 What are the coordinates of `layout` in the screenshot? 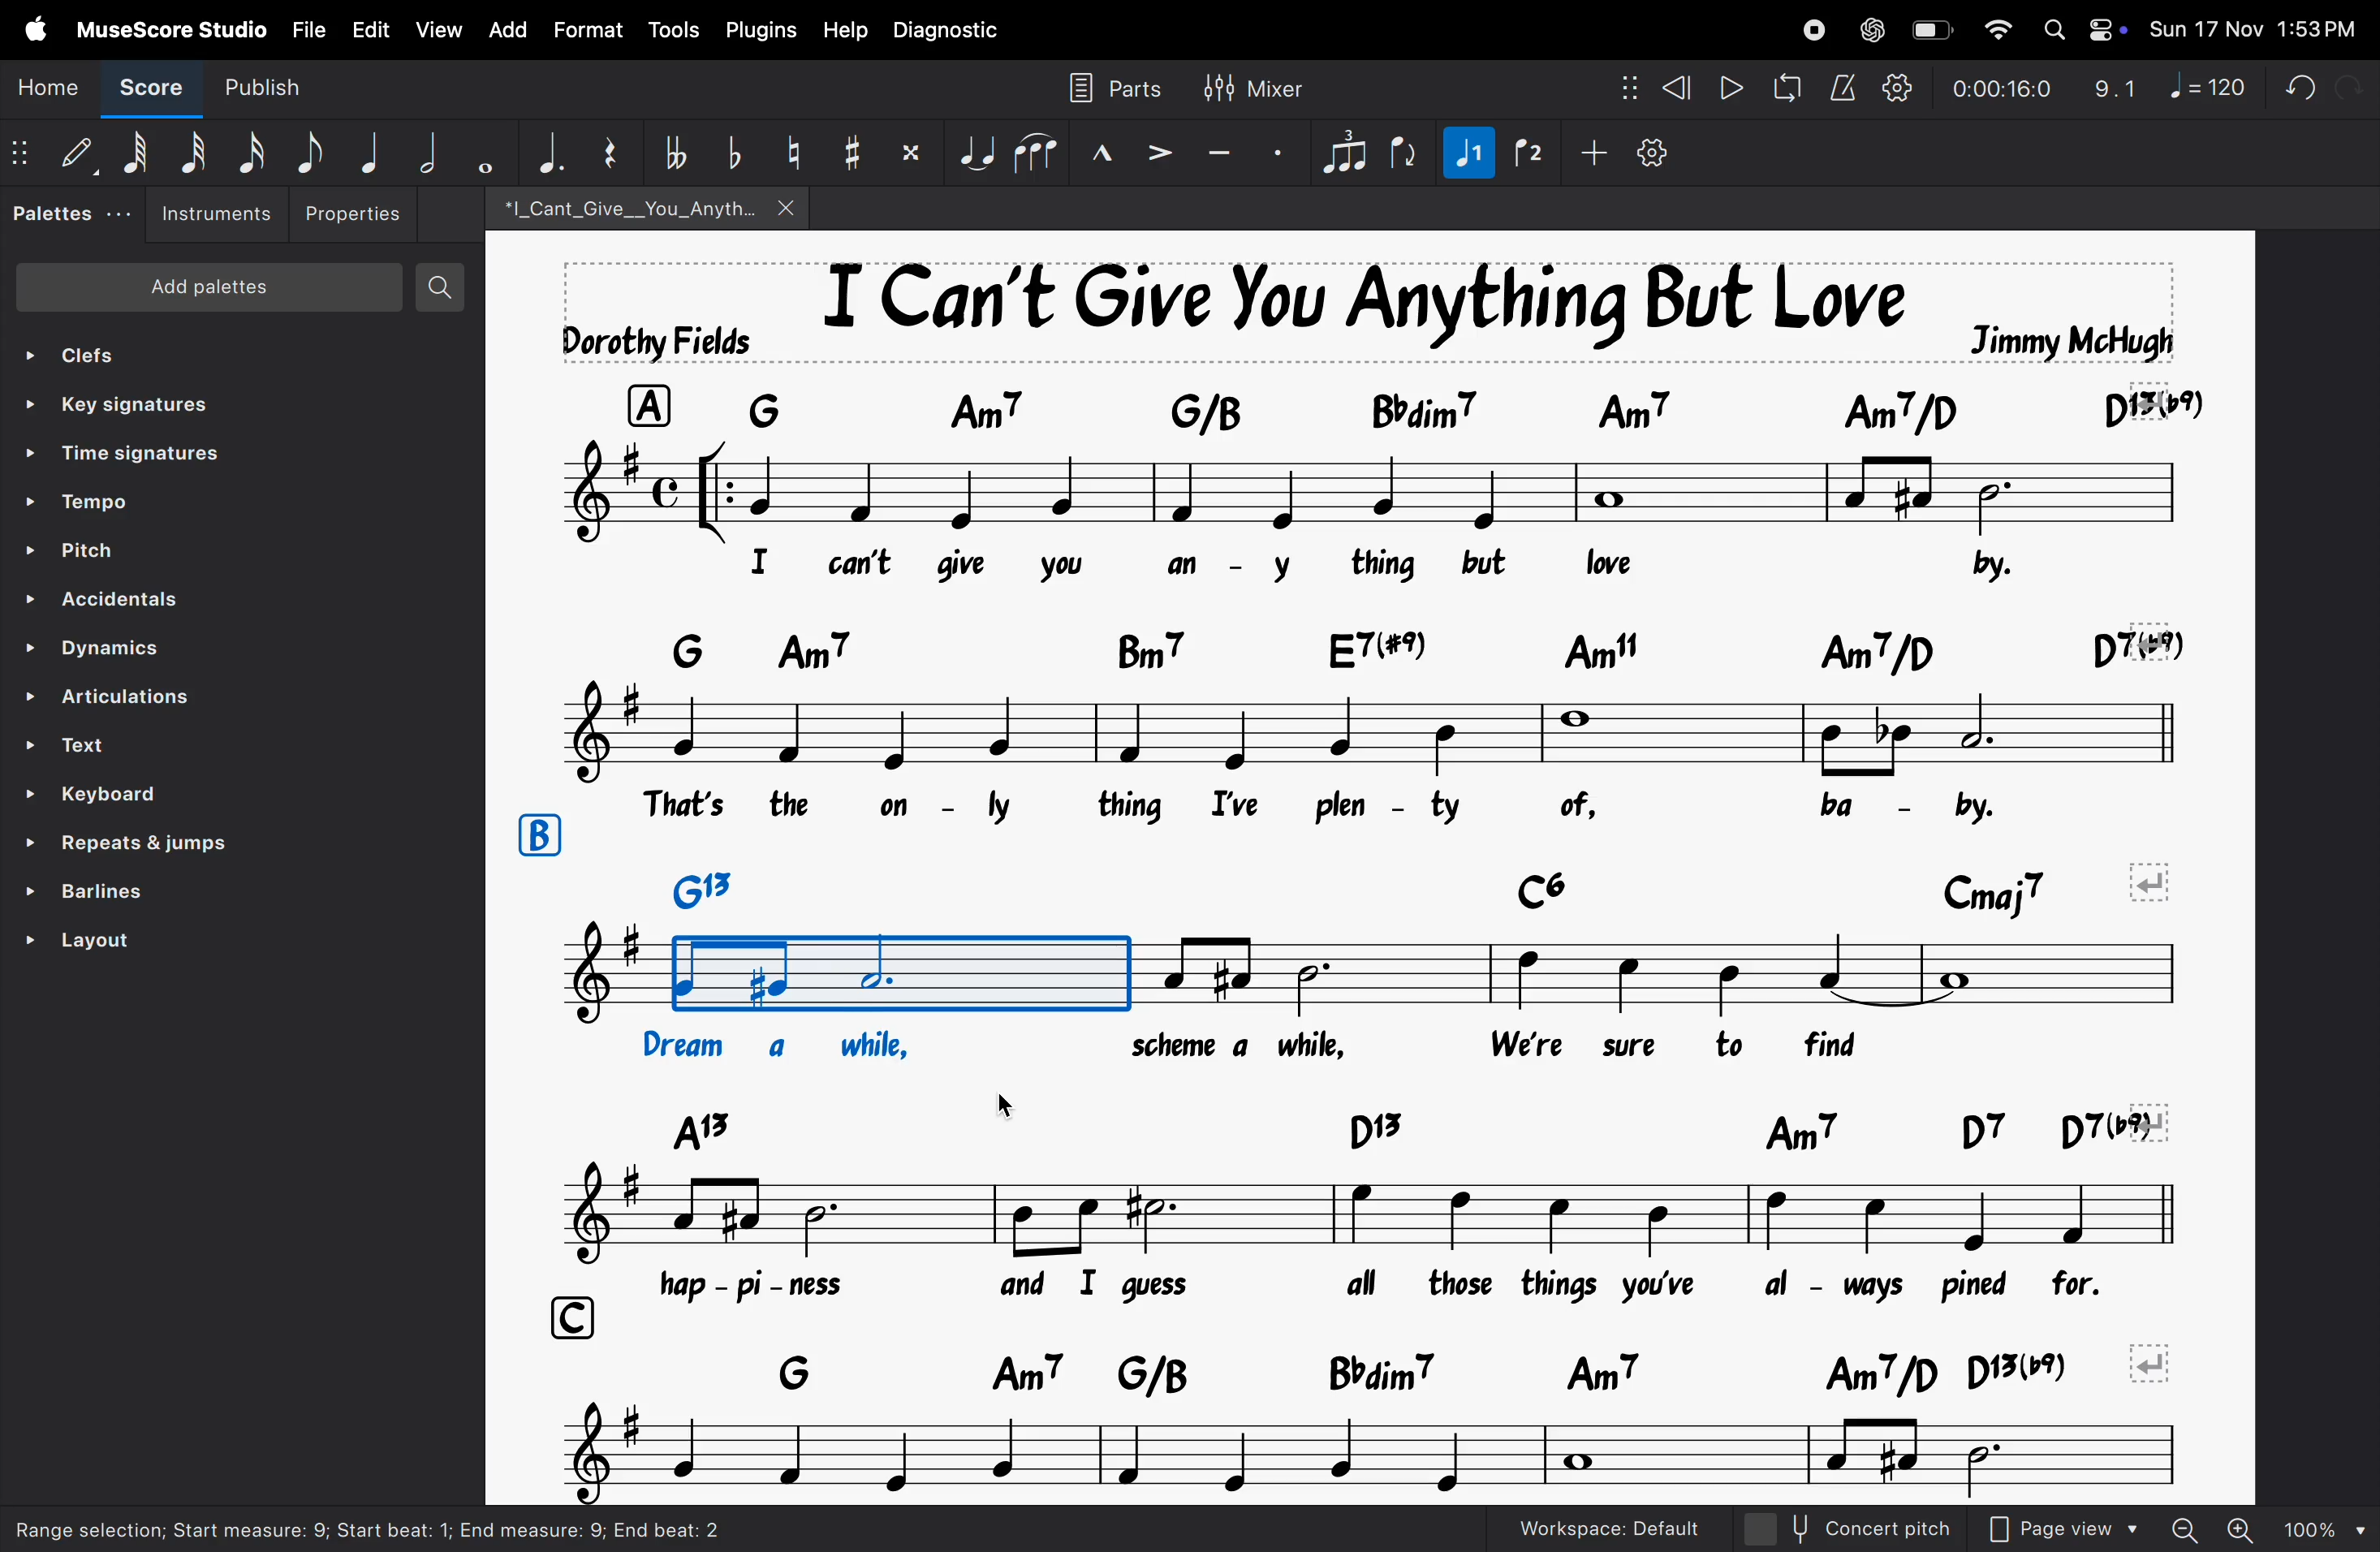 It's located at (85, 939).